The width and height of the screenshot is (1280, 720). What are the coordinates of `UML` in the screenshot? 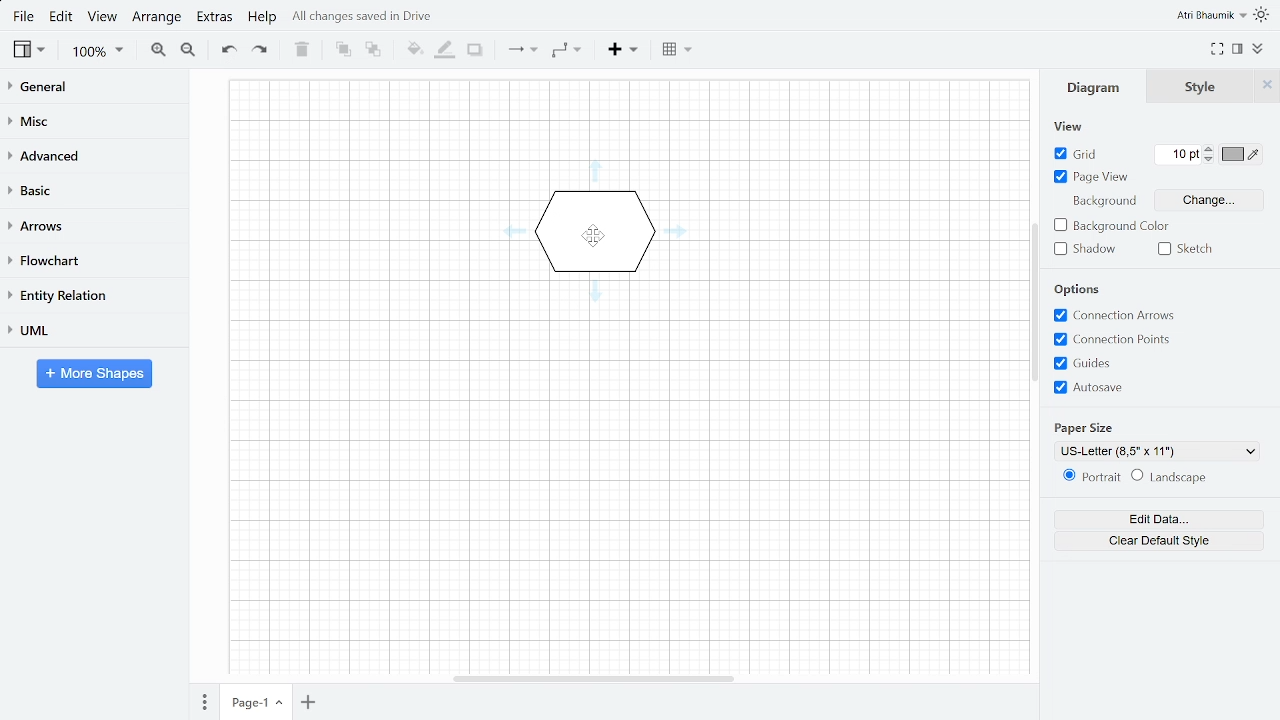 It's located at (90, 331).